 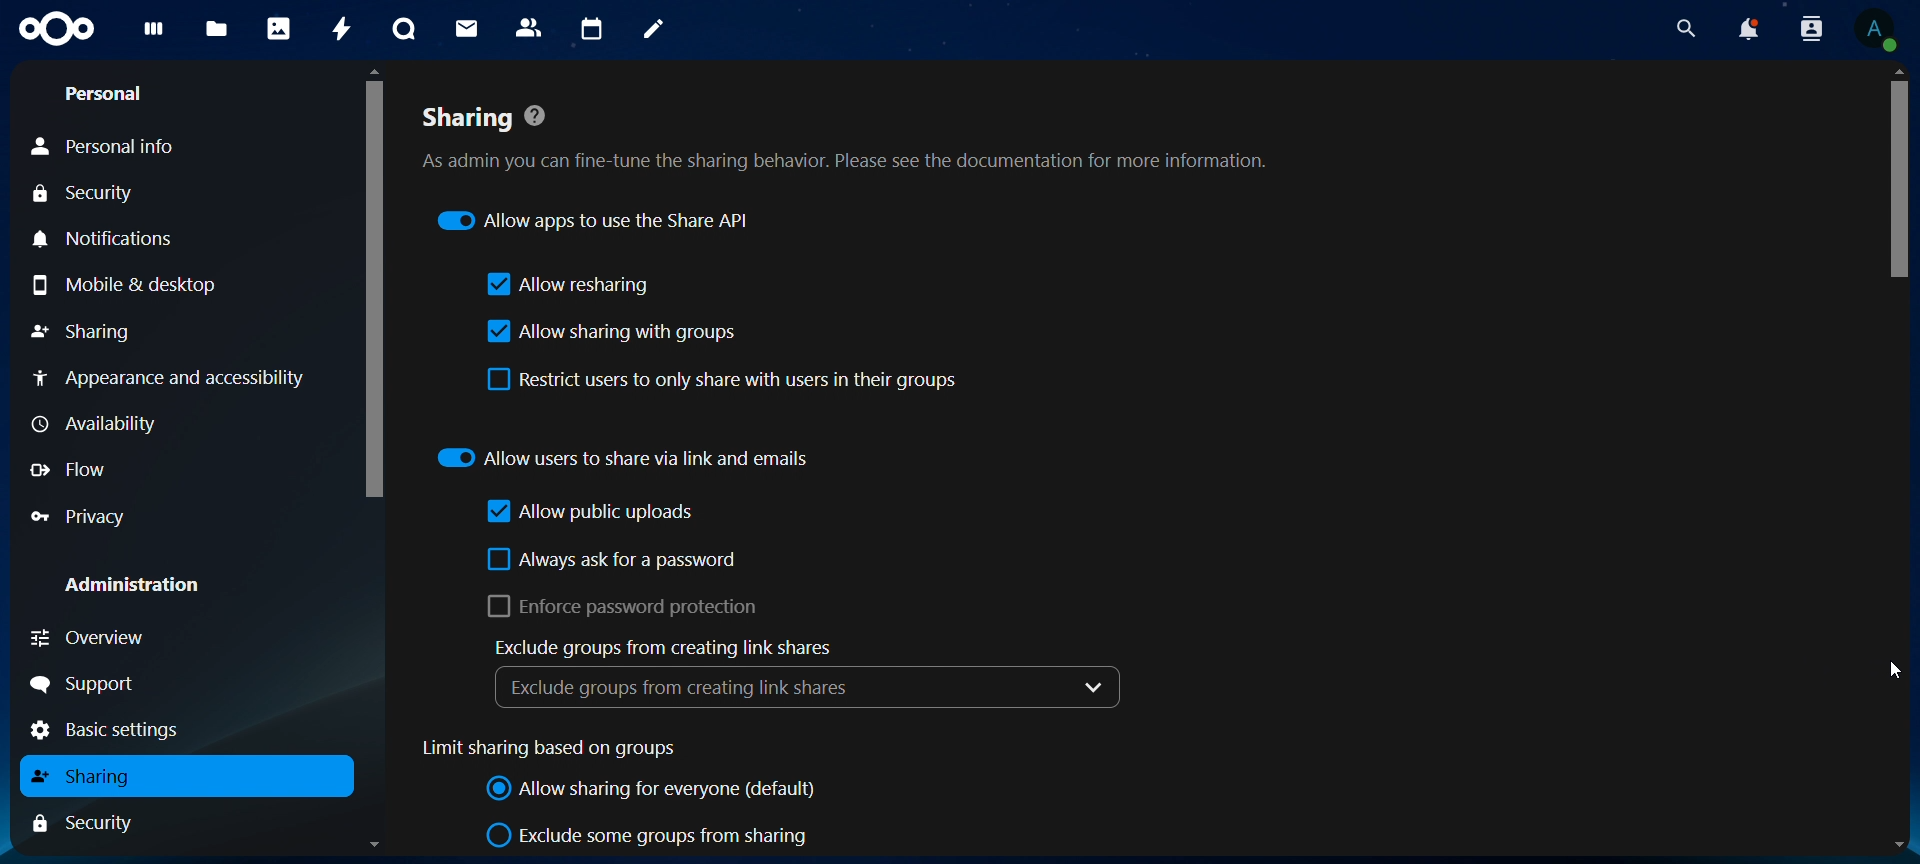 I want to click on restrict users to only share with users in their groups, so click(x=728, y=378).